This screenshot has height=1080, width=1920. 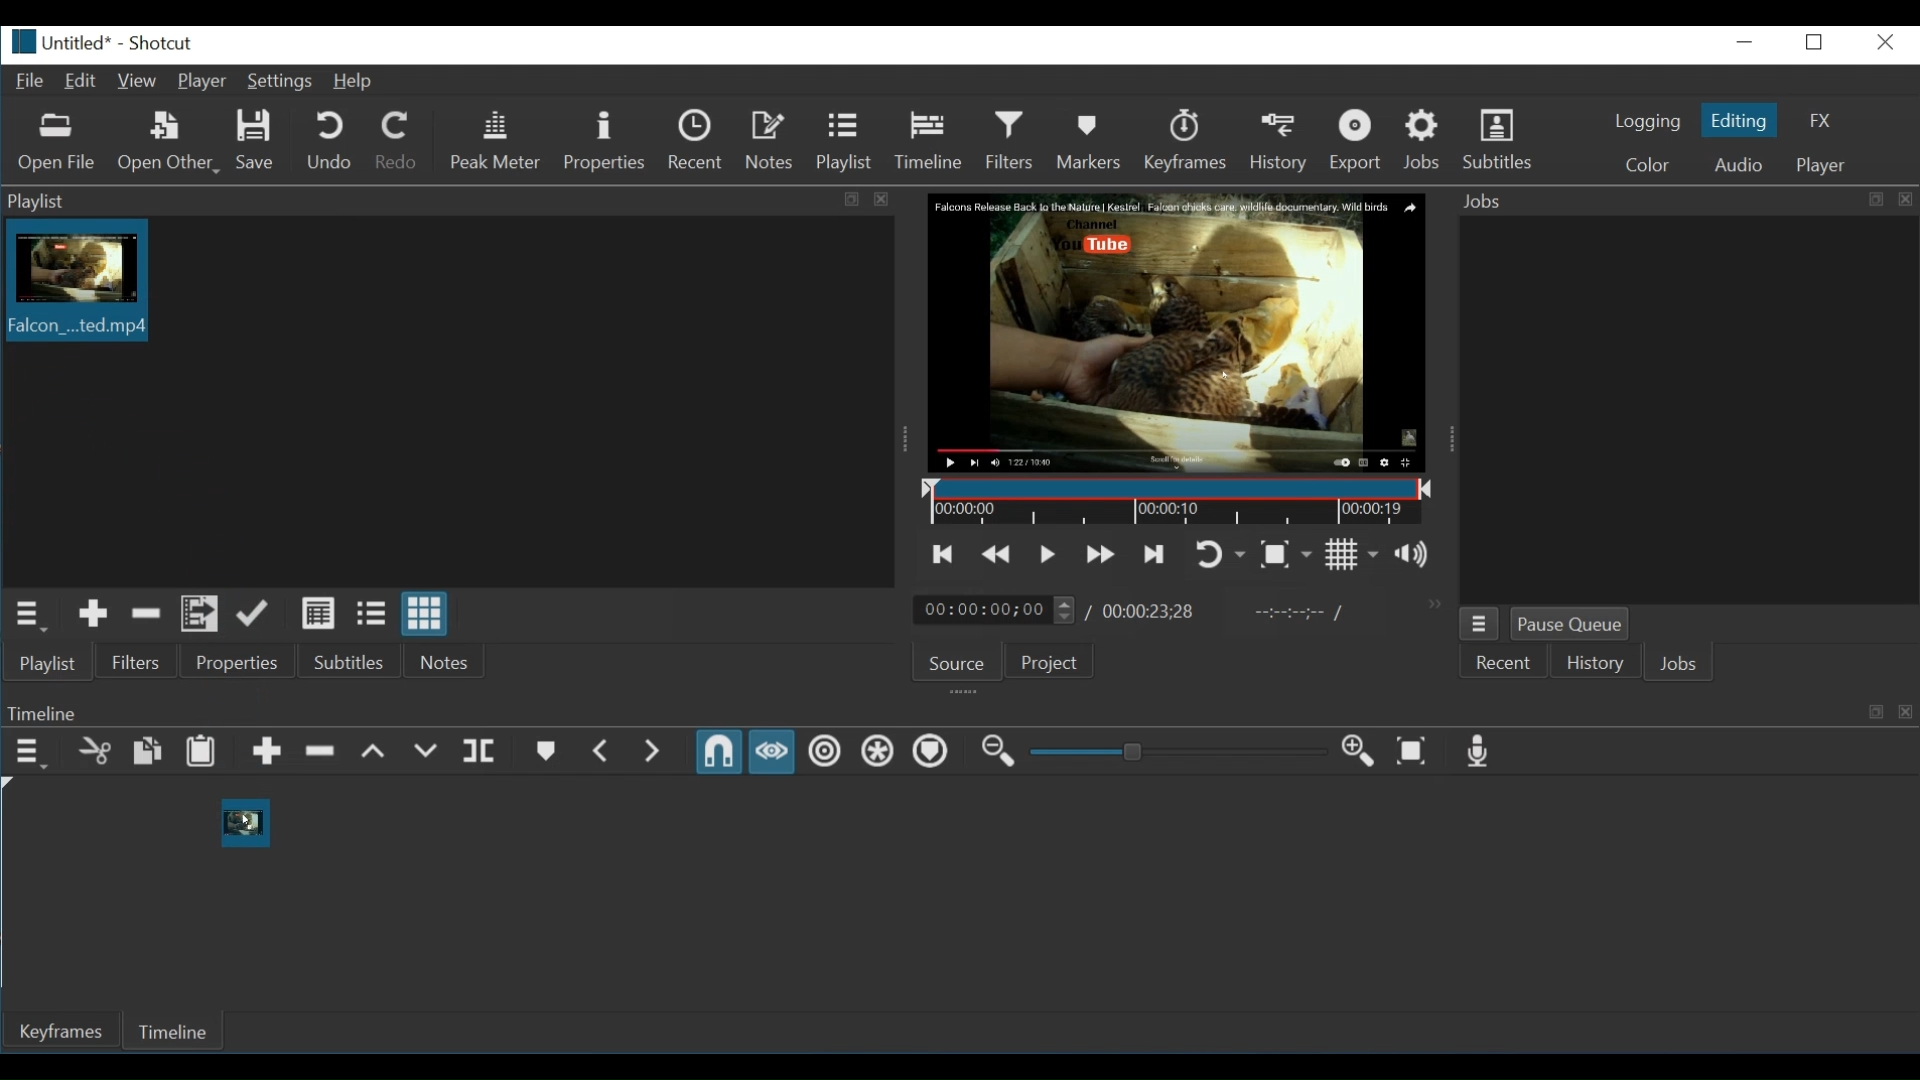 I want to click on Total Duration, so click(x=1149, y=613).